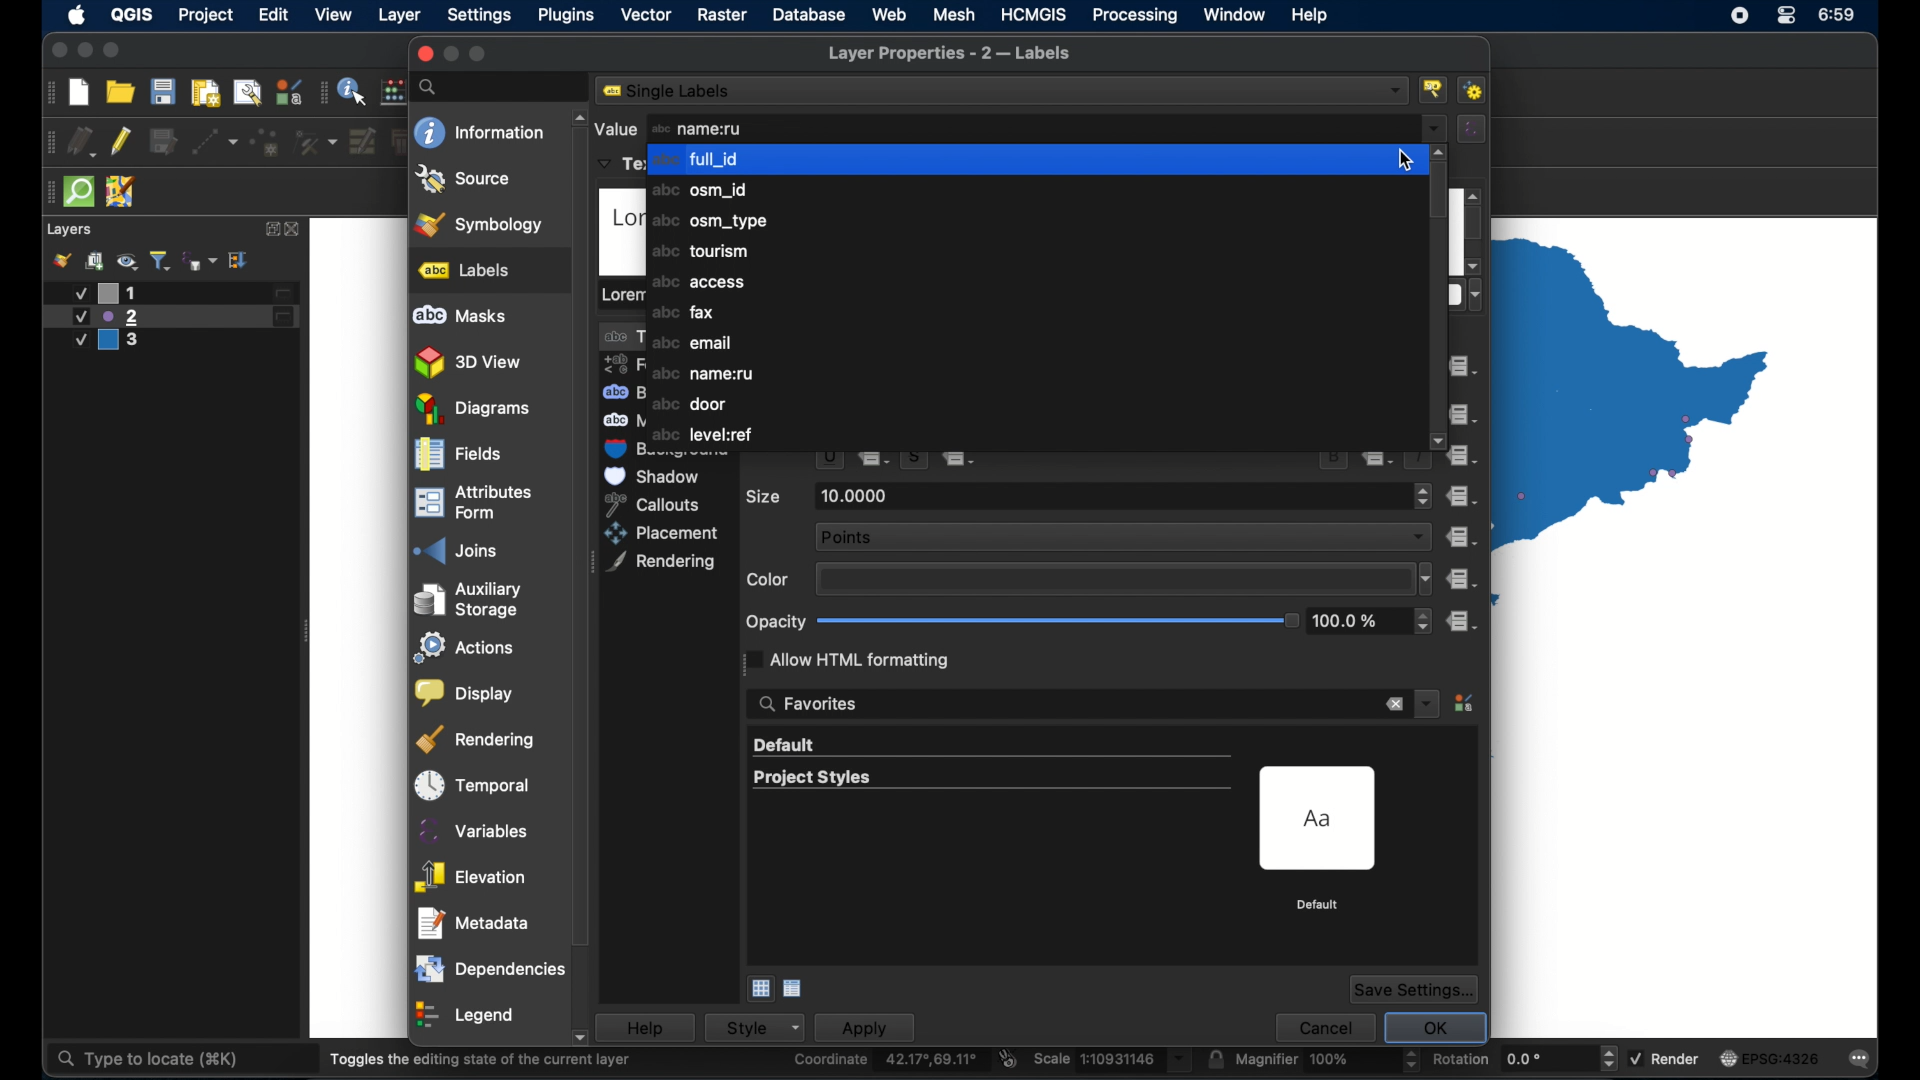 The width and height of the screenshot is (1920, 1080). I want to click on window, so click(1235, 16).